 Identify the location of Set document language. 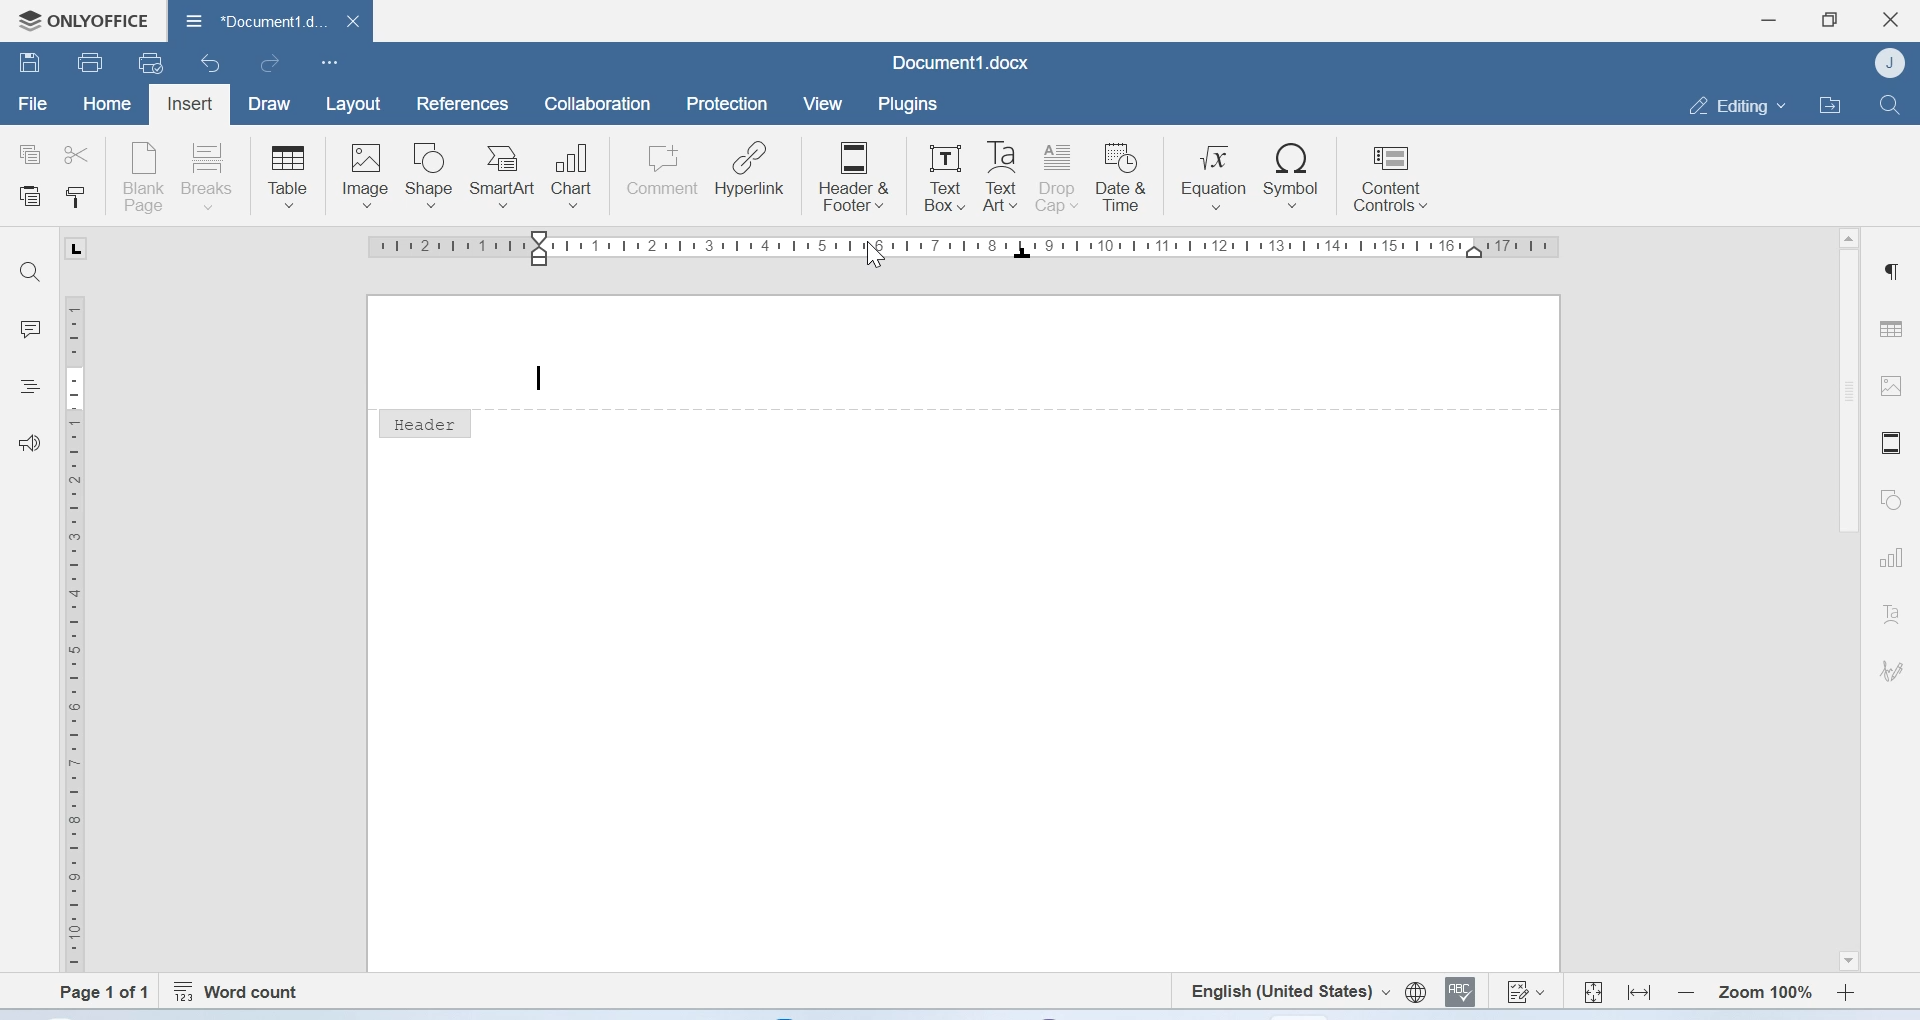
(1415, 993).